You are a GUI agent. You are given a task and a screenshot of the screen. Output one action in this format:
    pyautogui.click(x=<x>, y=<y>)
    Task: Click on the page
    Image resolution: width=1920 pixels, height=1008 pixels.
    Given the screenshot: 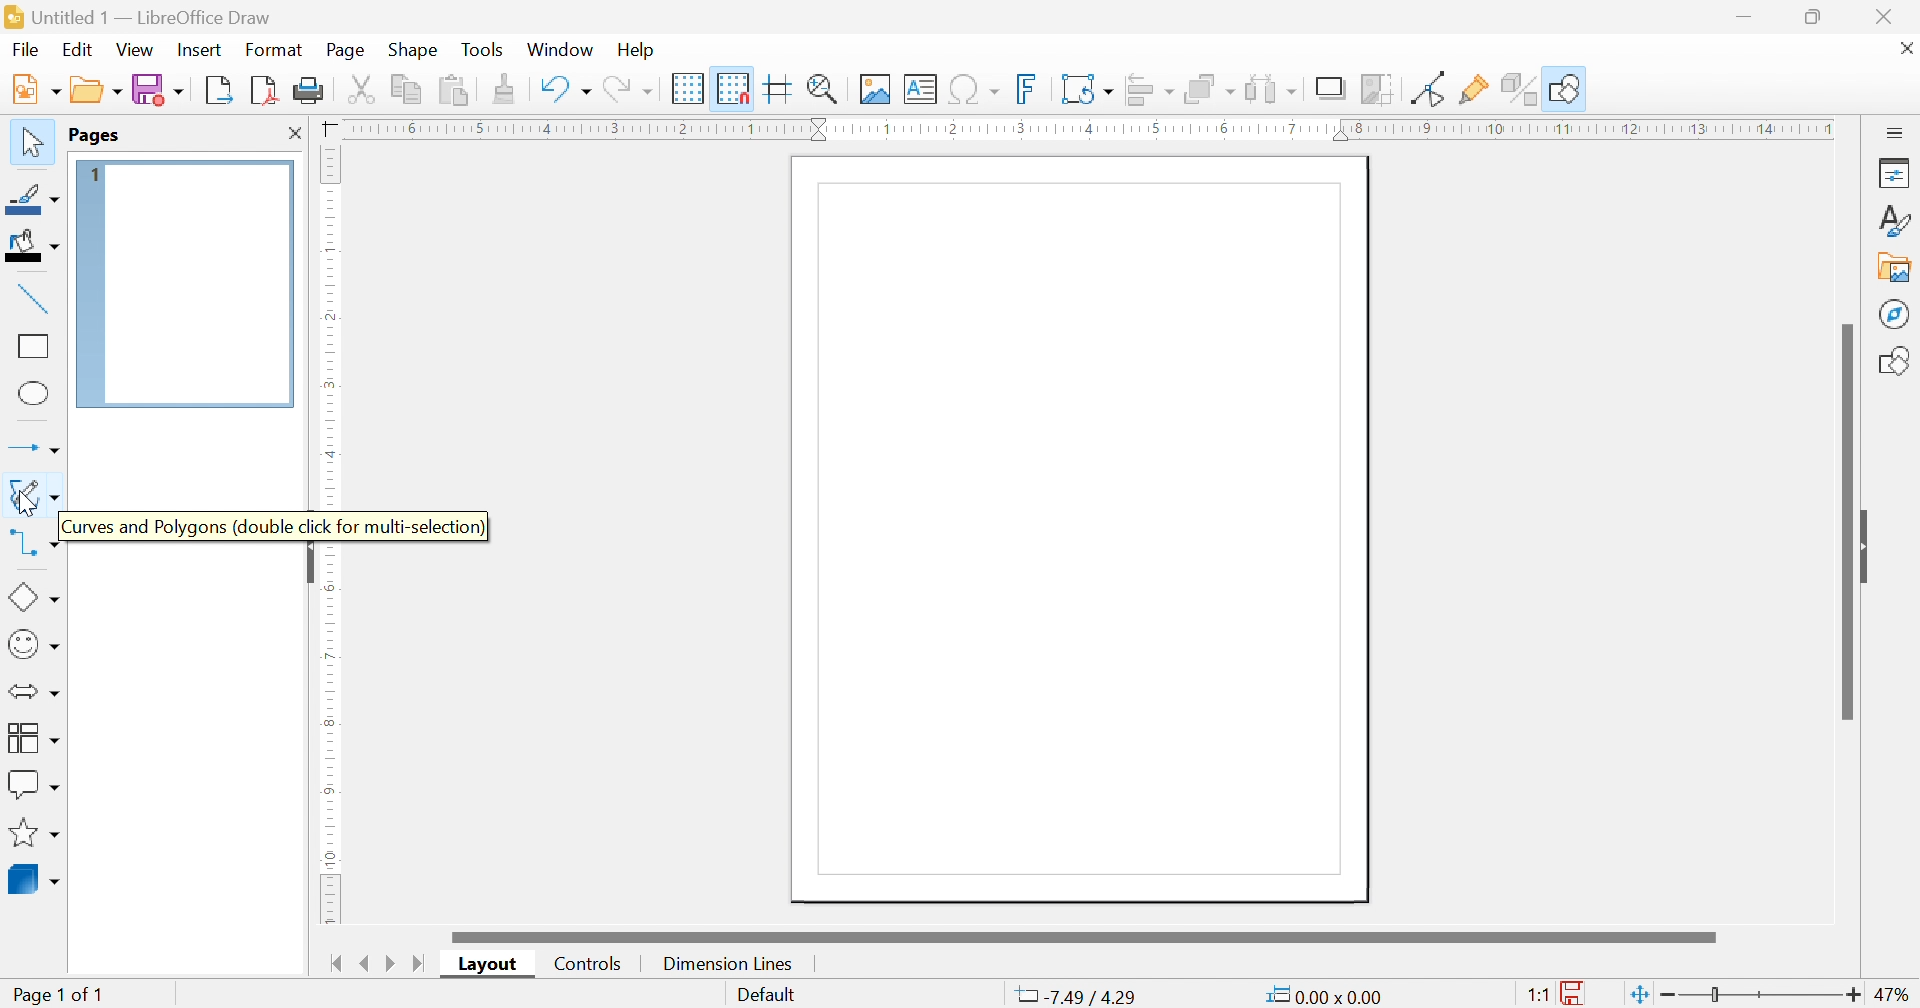 What is the action you would take?
    pyautogui.click(x=349, y=48)
    